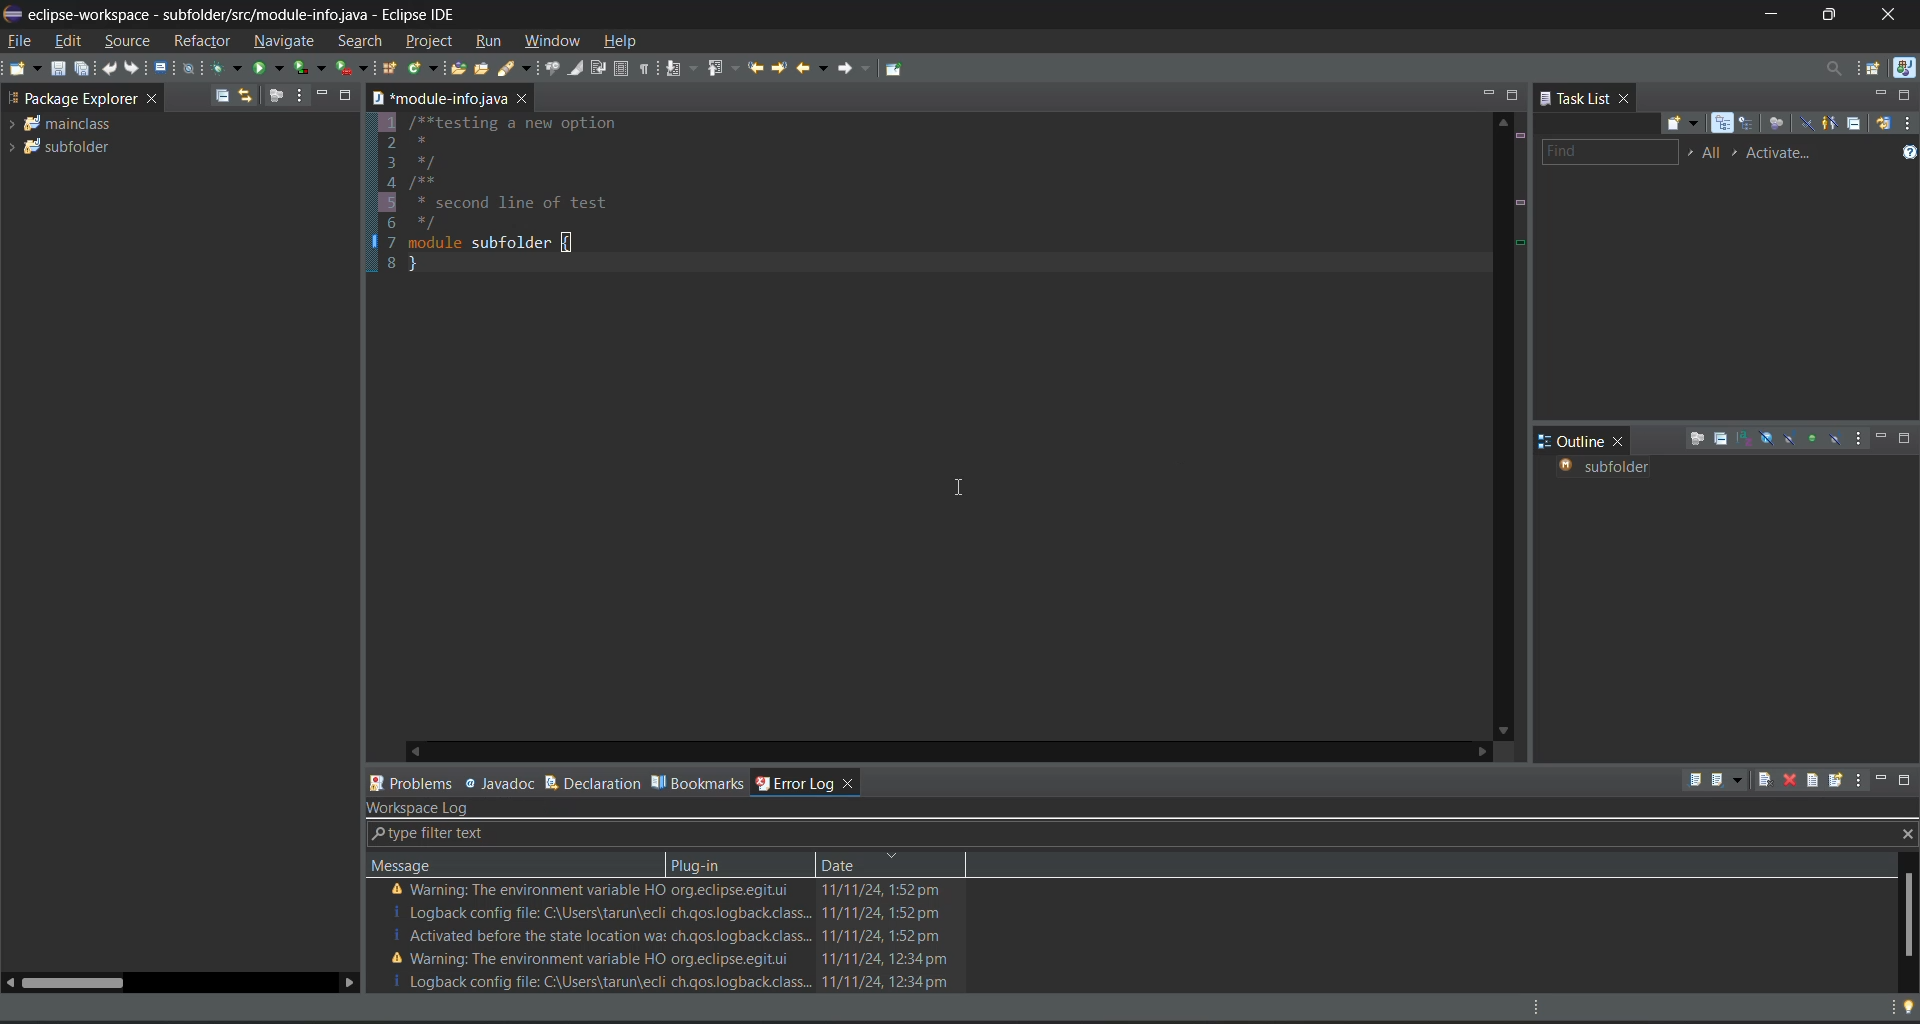 Image resolution: width=1920 pixels, height=1024 pixels. What do you see at coordinates (708, 781) in the screenshot?
I see `bookmarks` at bounding box center [708, 781].